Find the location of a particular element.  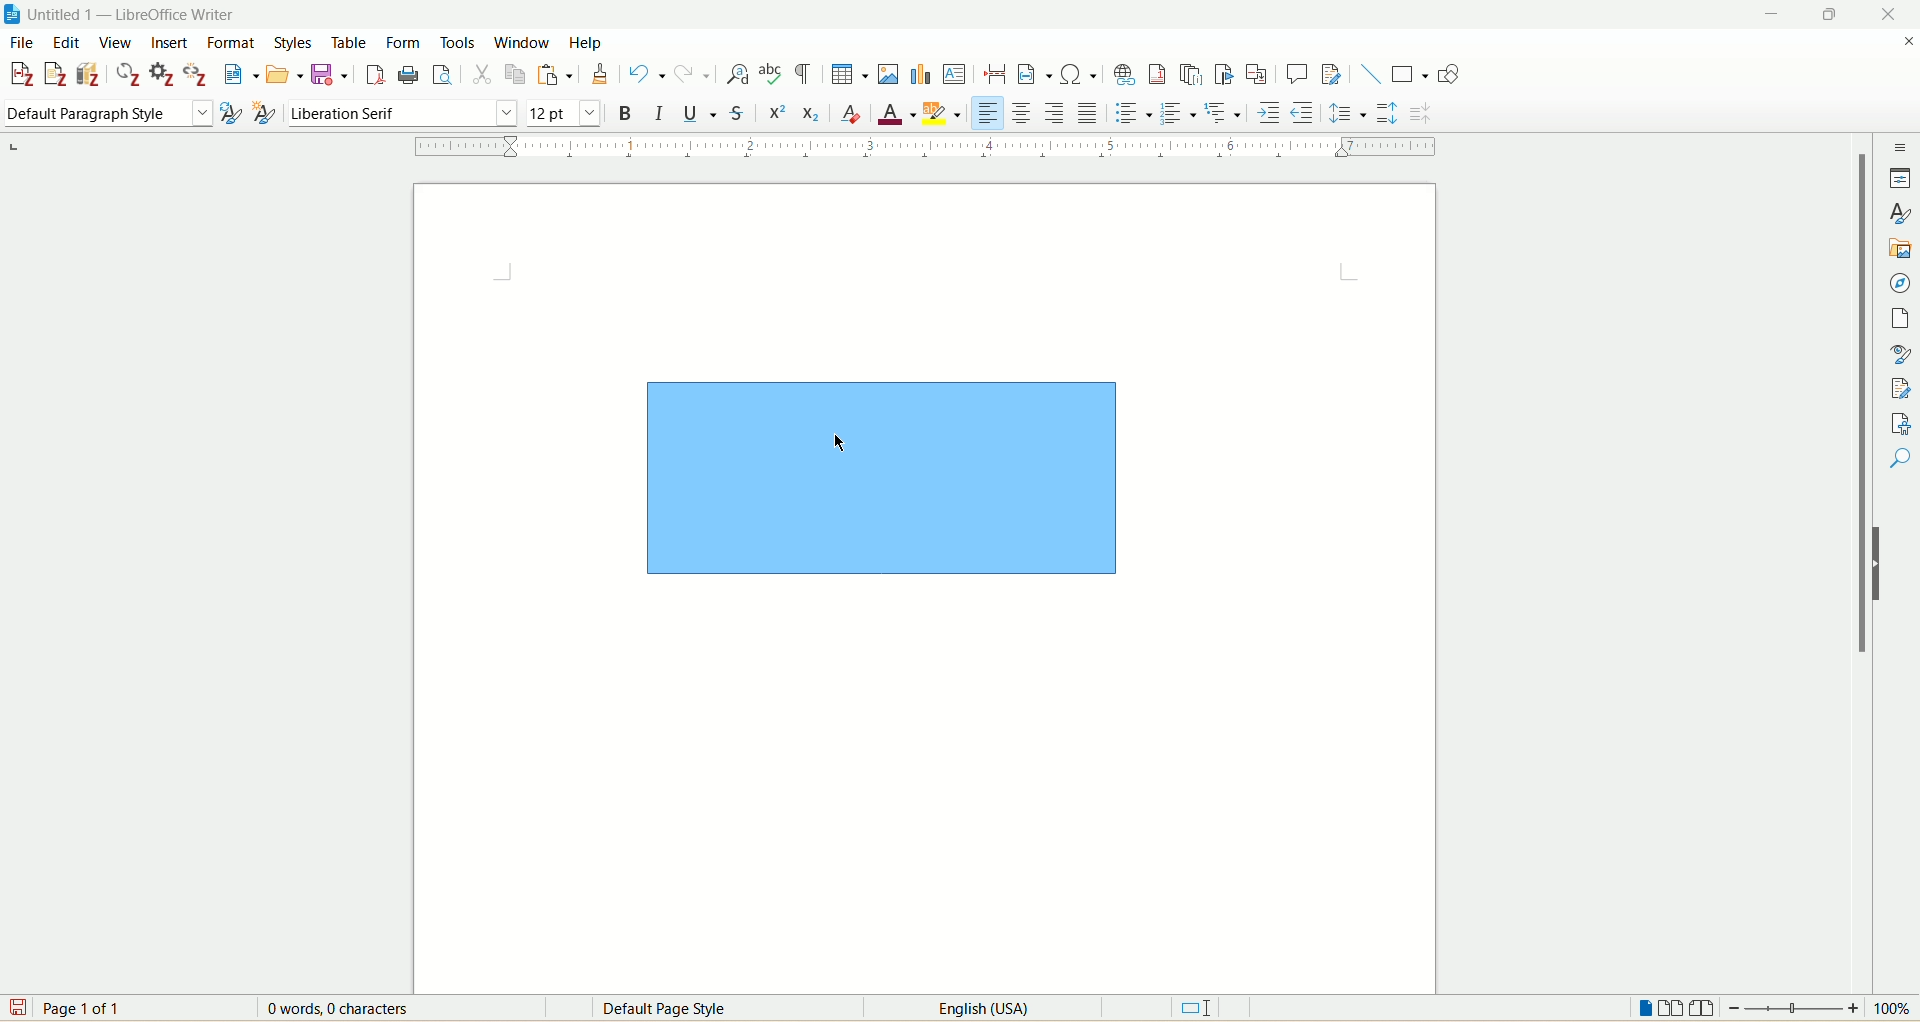

find is located at coordinates (1895, 460).